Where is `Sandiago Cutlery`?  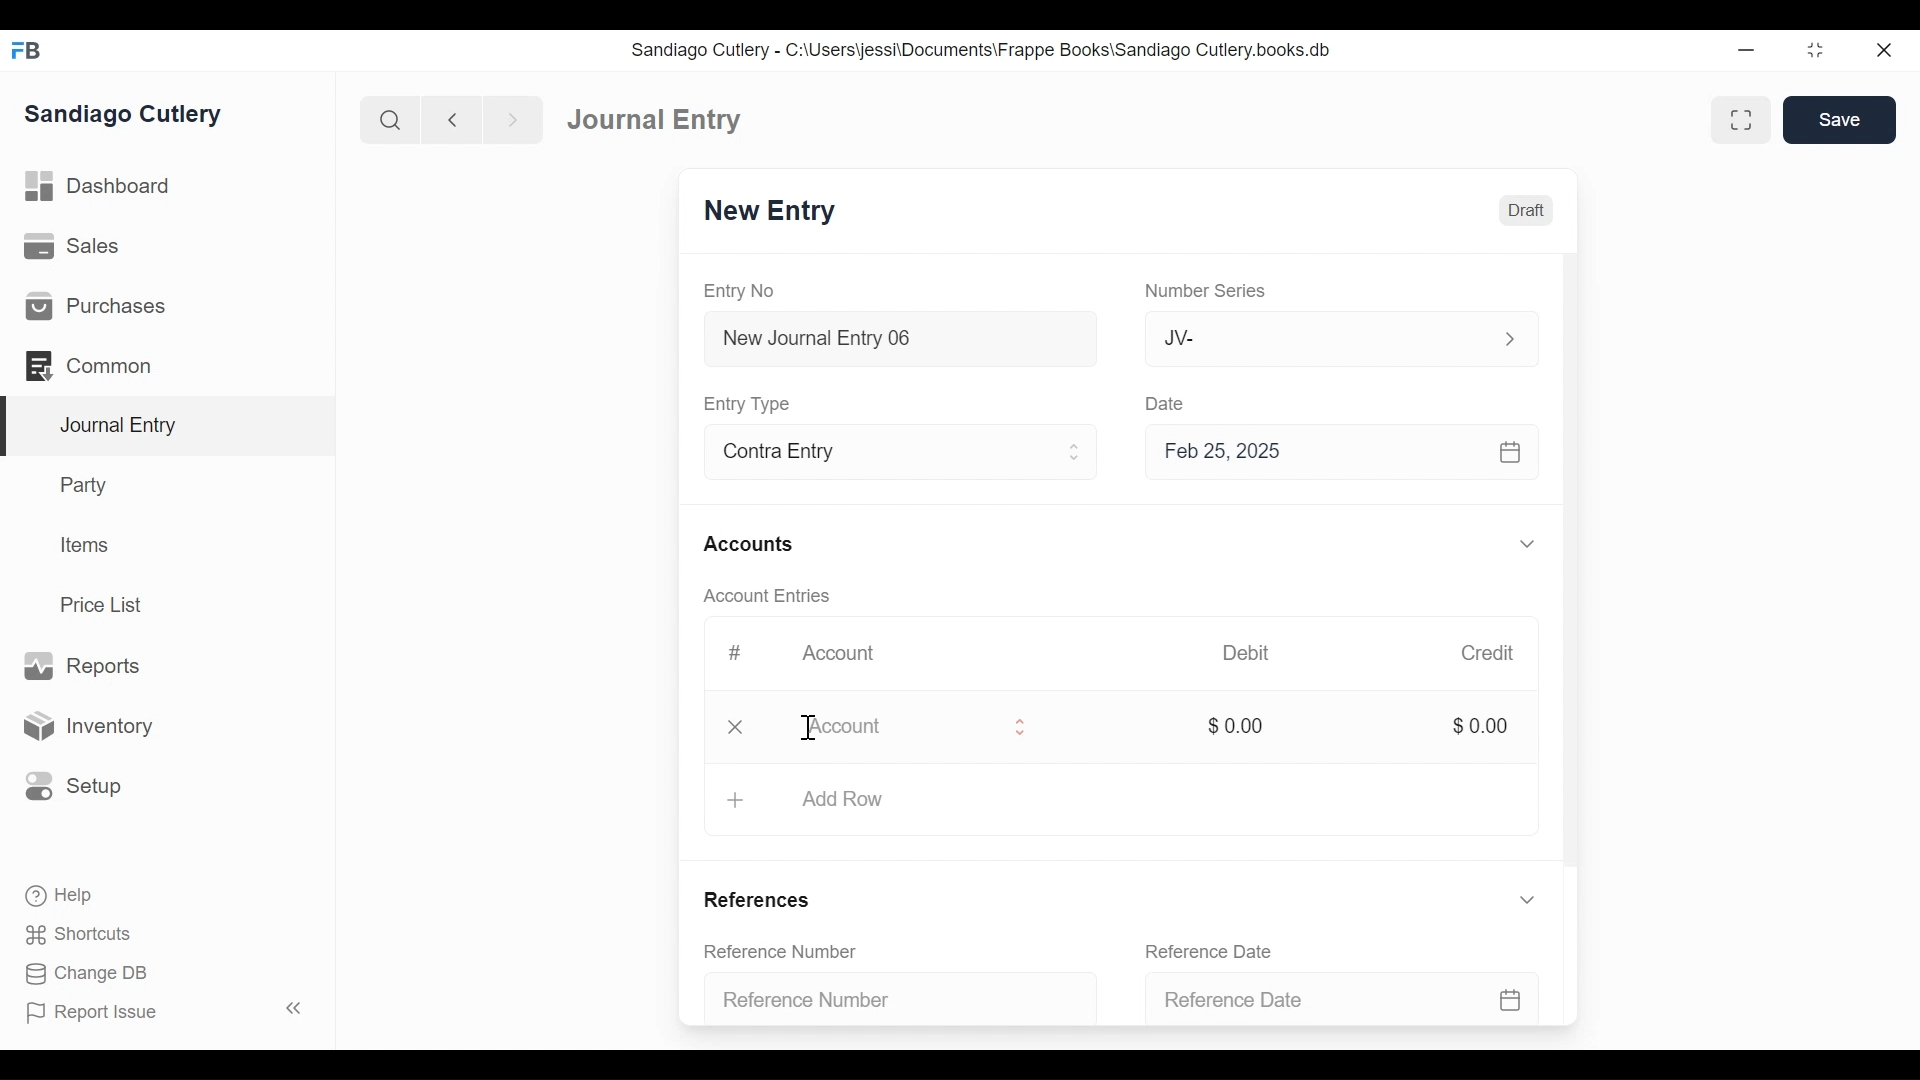
Sandiago Cutlery is located at coordinates (126, 115).